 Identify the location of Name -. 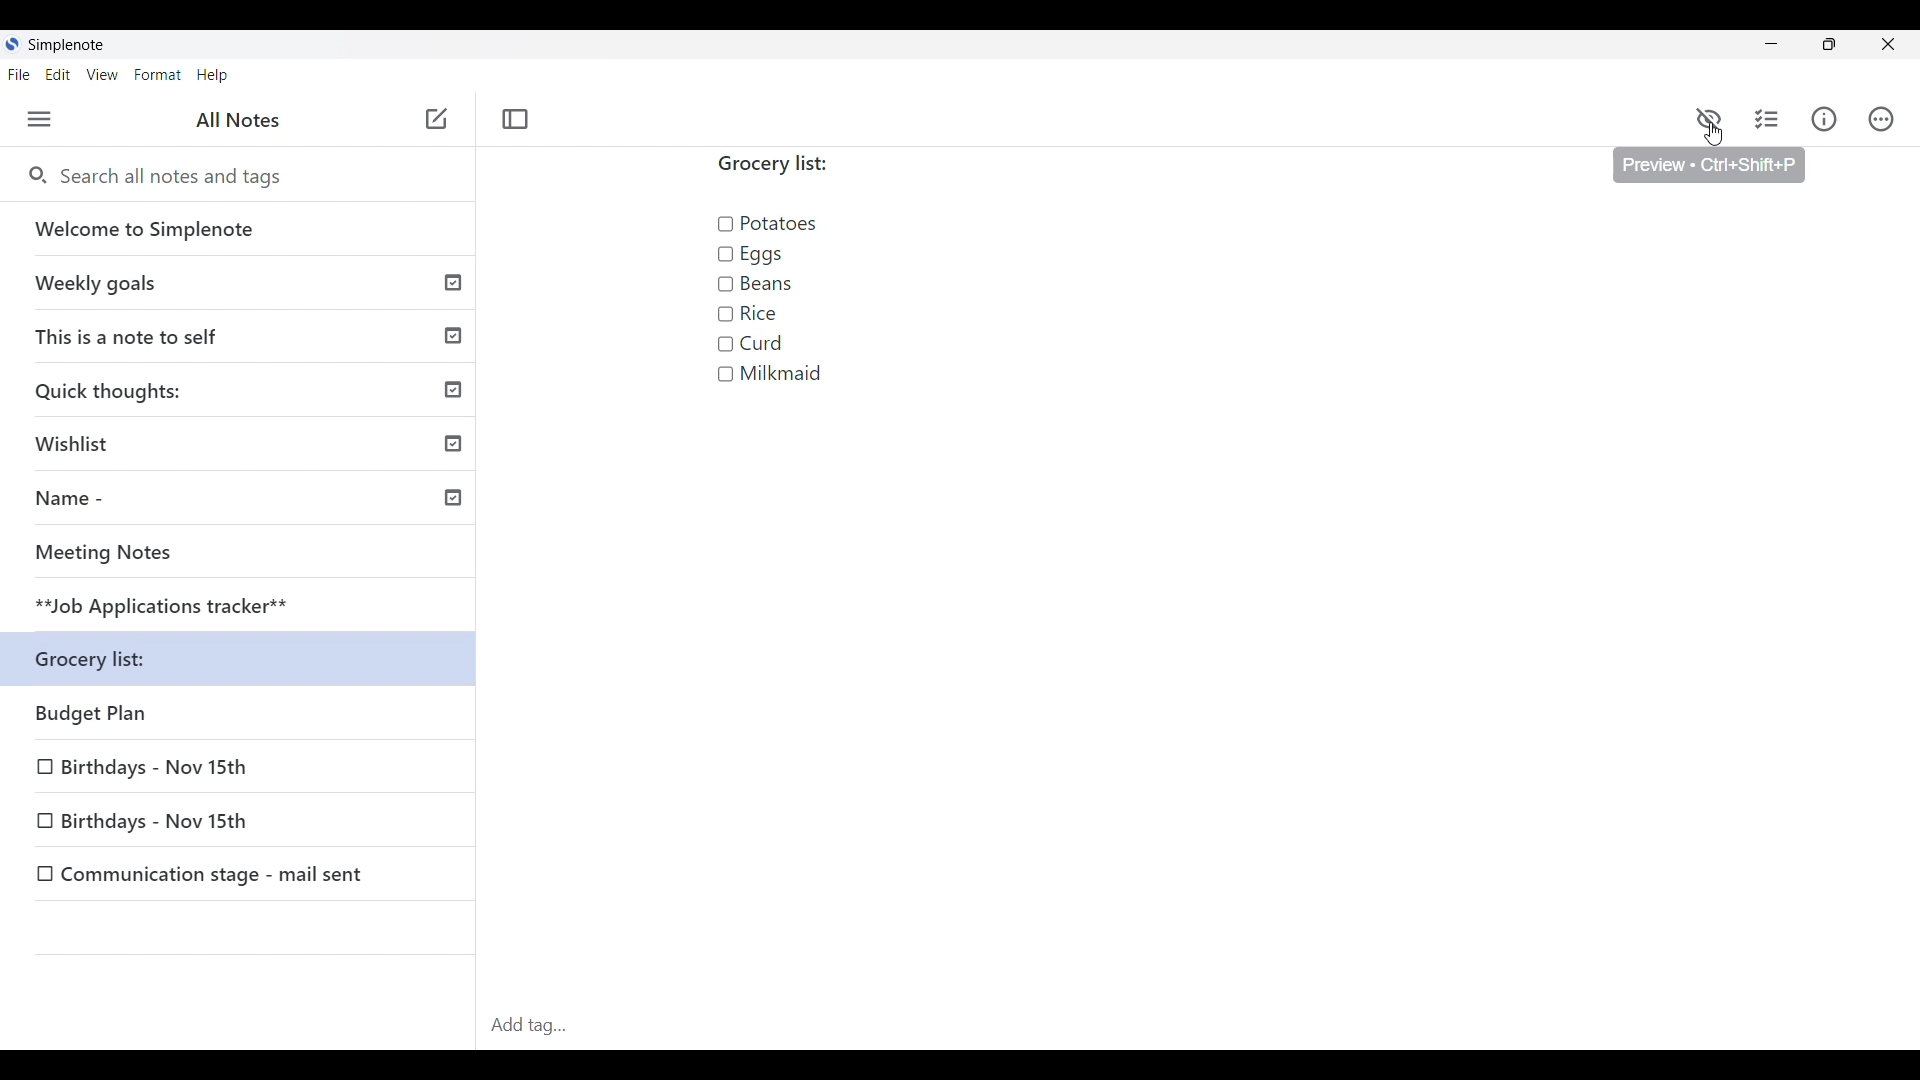
(246, 501).